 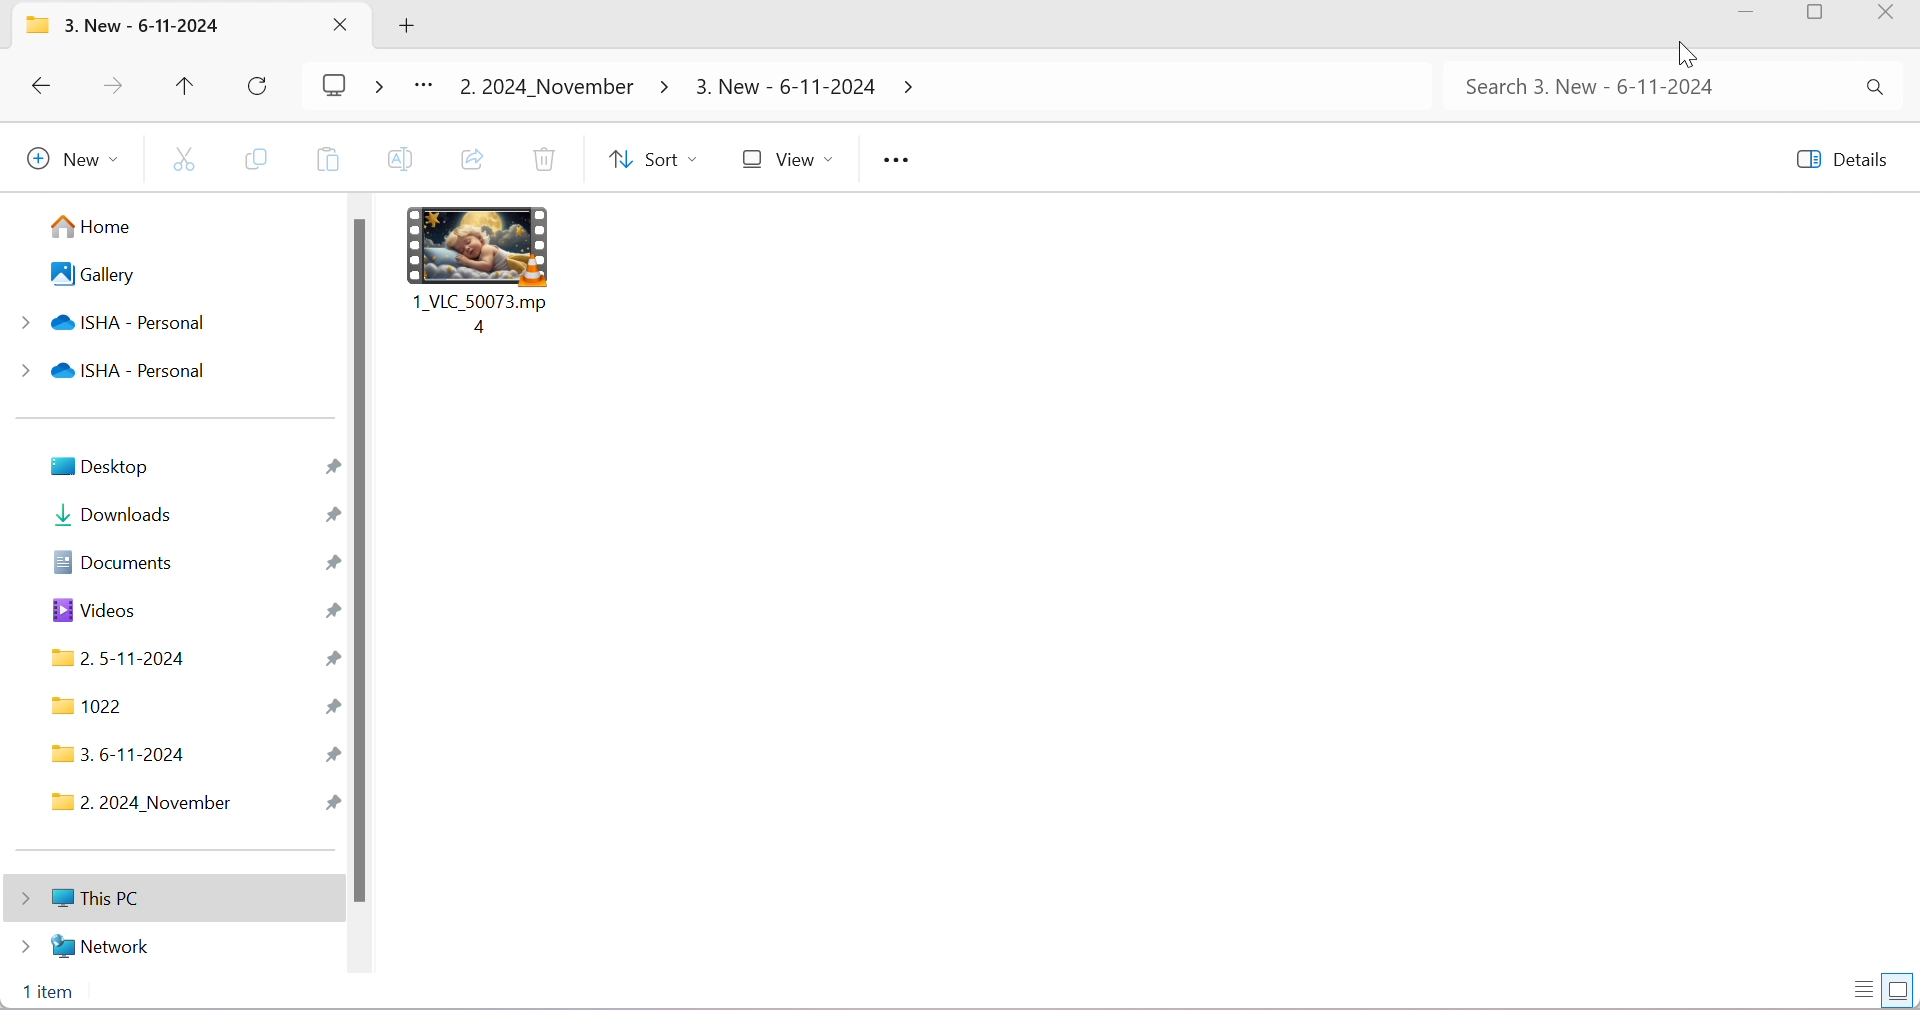 What do you see at coordinates (181, 85) in the screenshot?
I see `Up` at bounding box center [181, 85].